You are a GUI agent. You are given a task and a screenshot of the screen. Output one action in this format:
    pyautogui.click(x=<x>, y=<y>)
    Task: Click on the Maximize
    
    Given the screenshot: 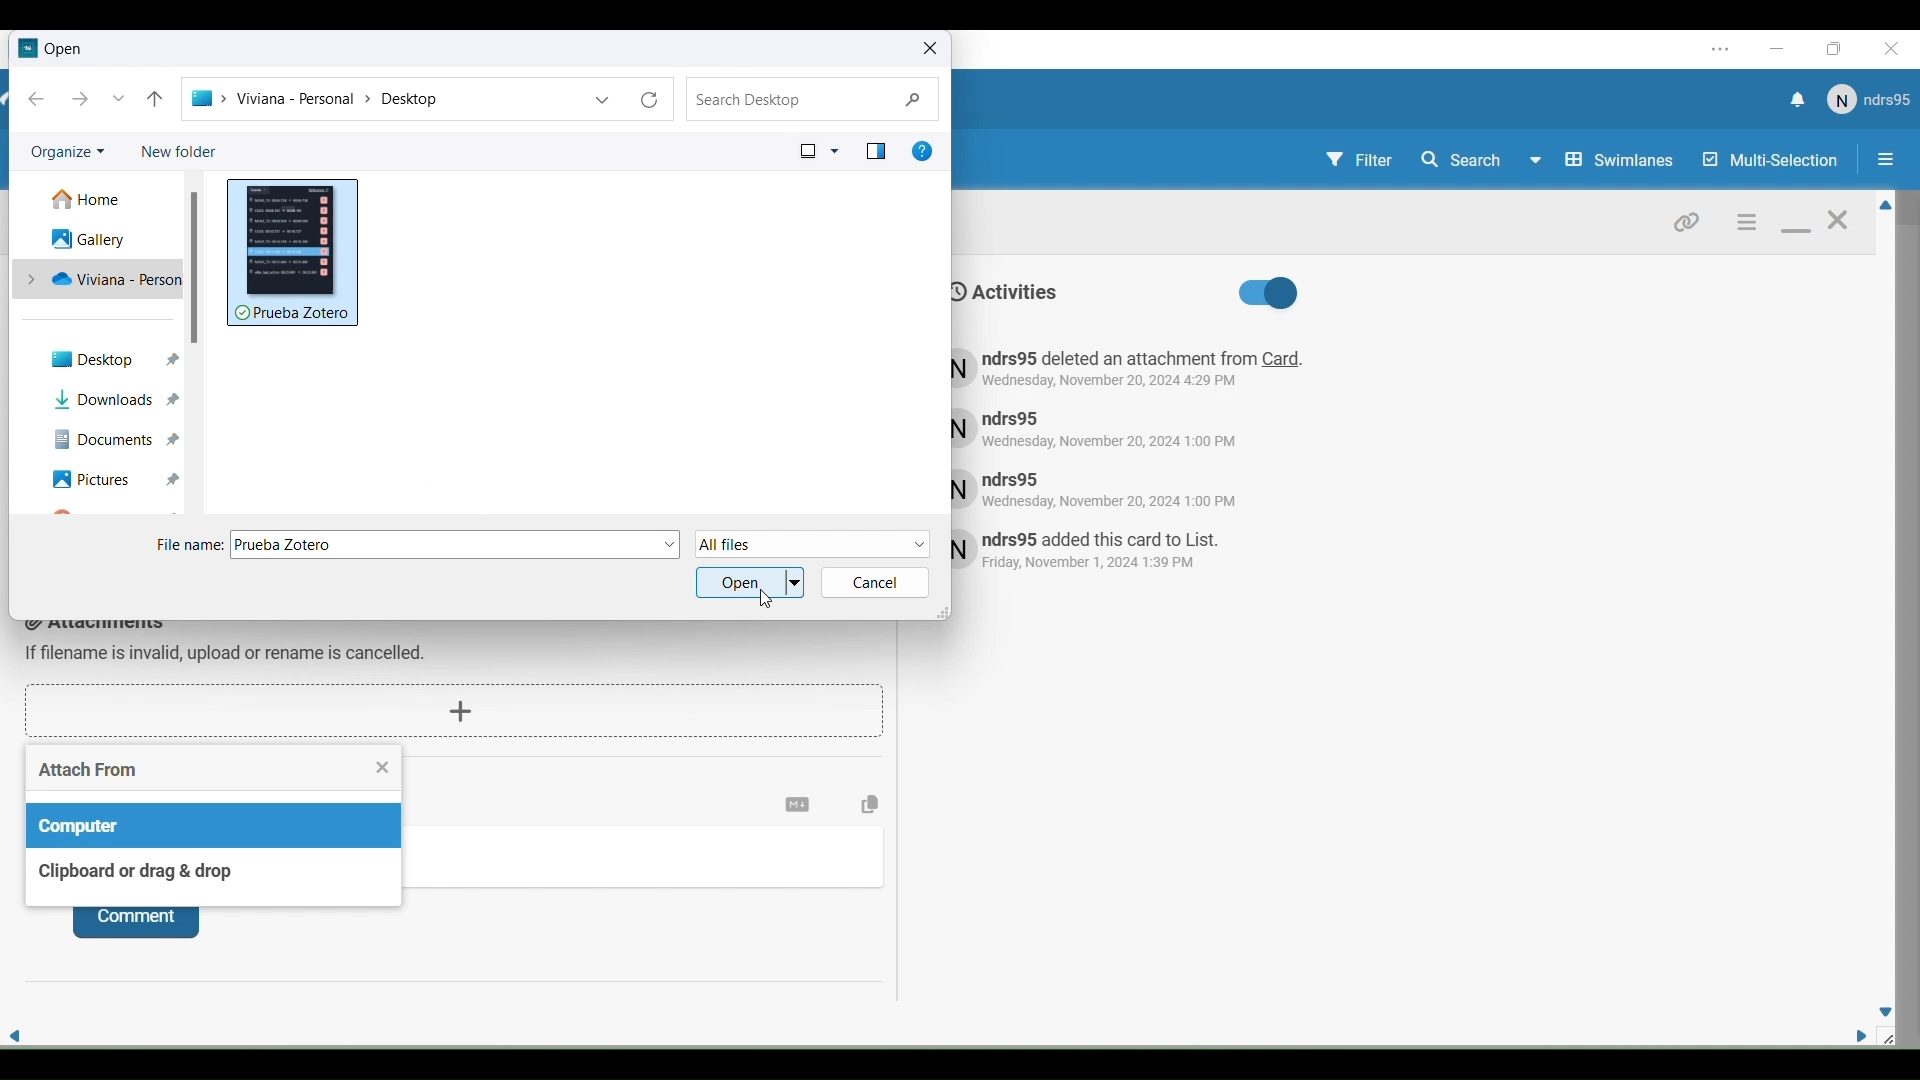 What is the action you would take?
    pyautogui.click(x=1840, y=50)
    